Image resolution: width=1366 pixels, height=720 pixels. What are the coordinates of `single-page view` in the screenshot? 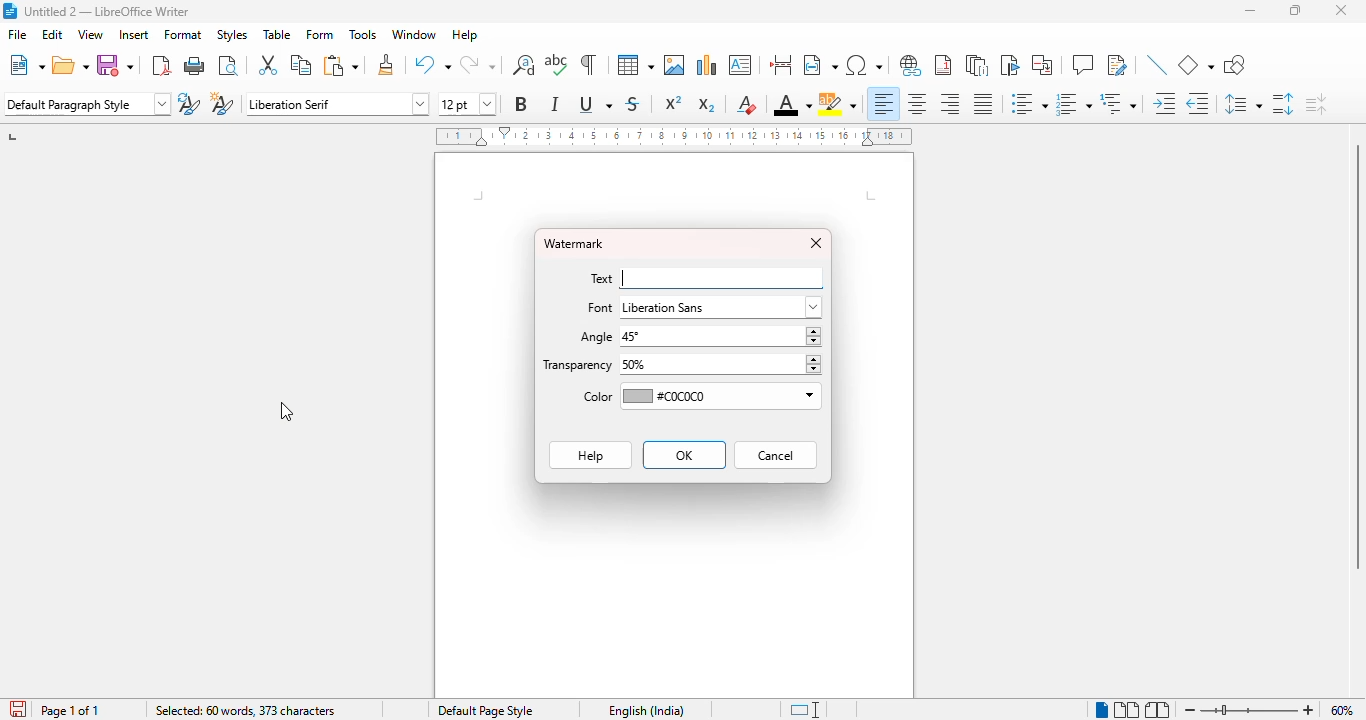 It's located at (1102, 709).